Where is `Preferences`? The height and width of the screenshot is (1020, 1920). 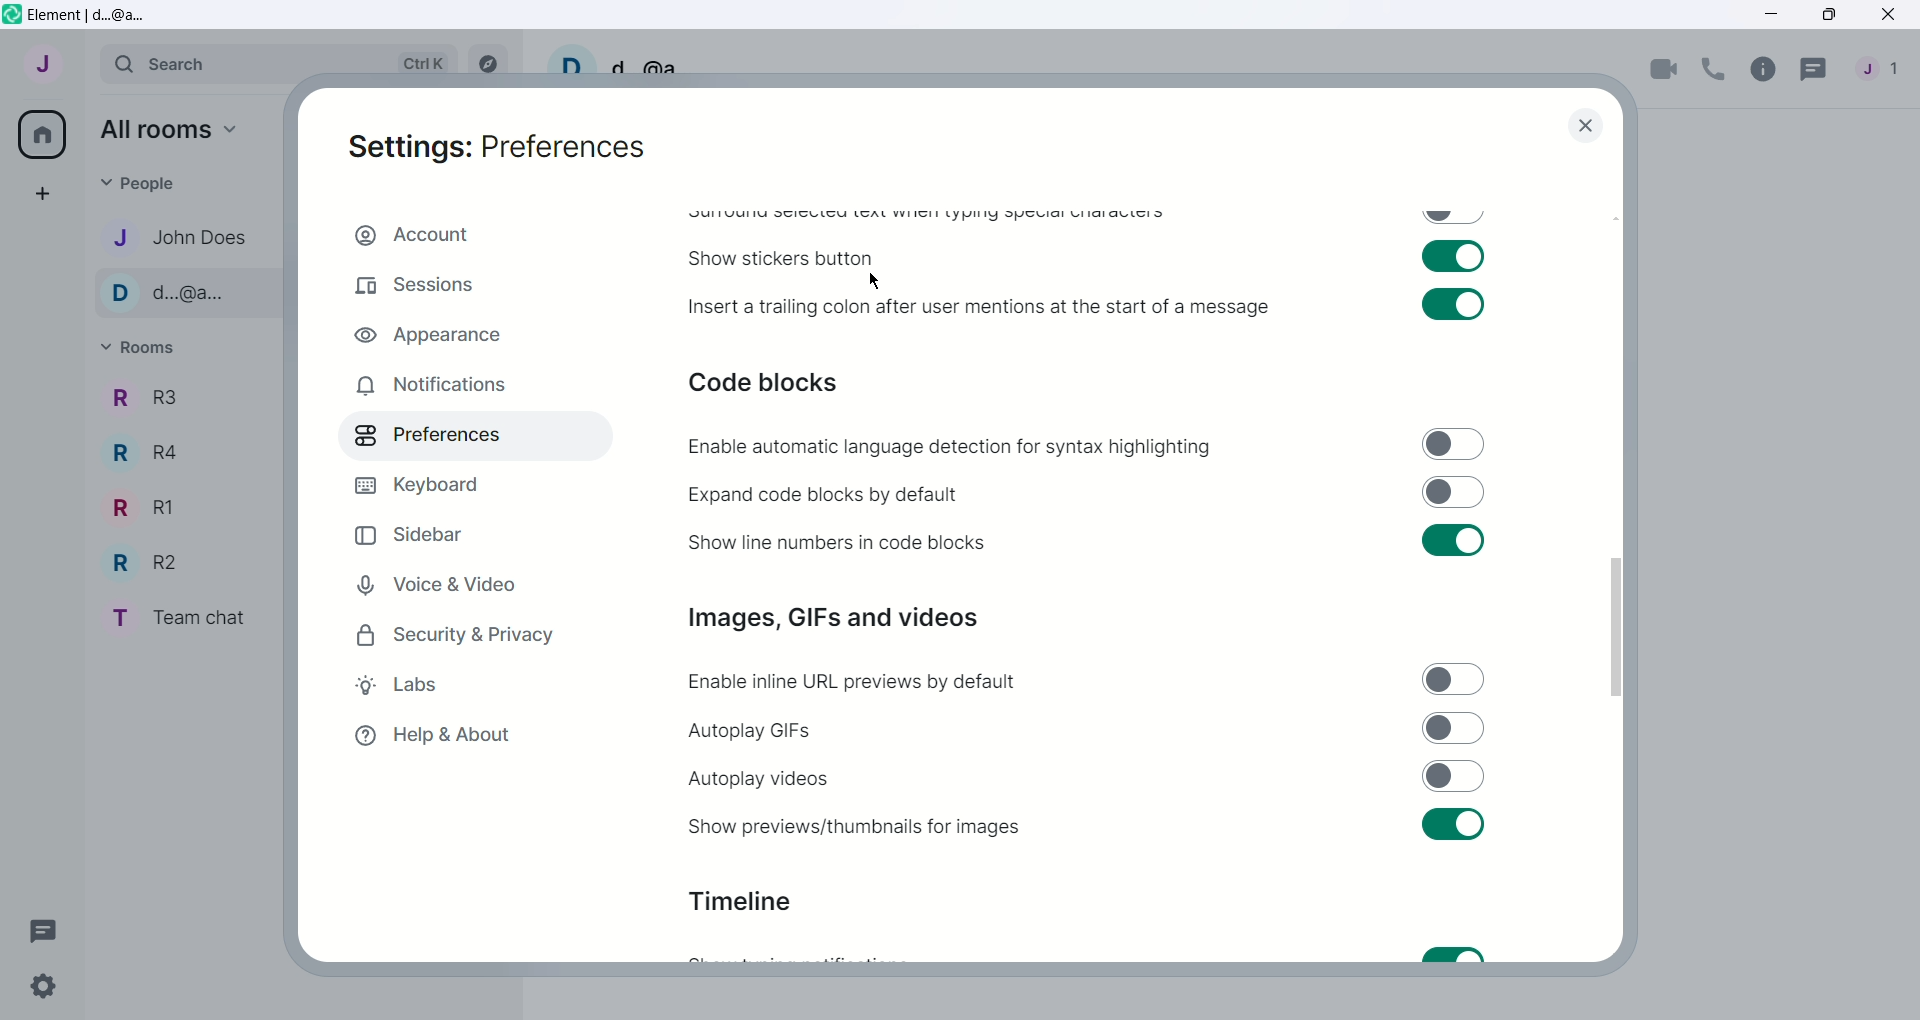 Preferences is located at coordinates (465, 437).